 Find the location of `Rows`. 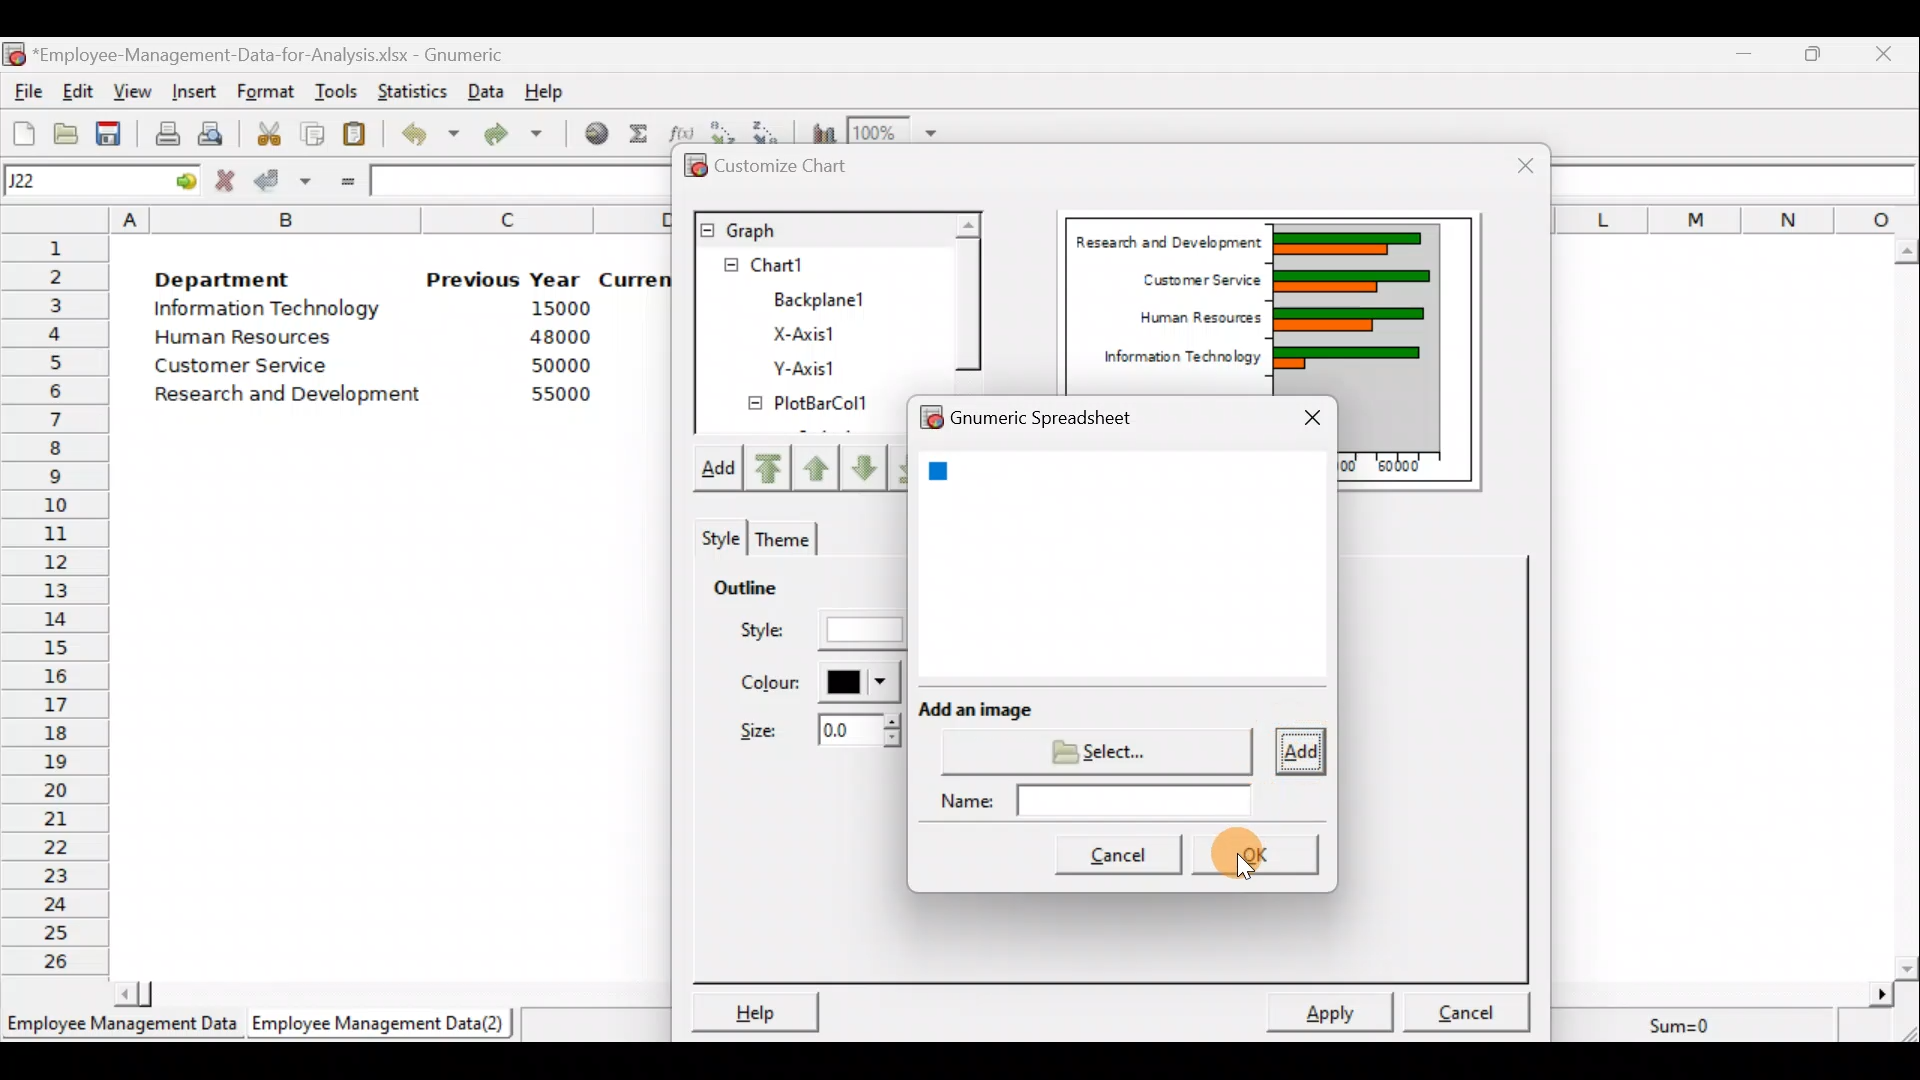

Rows is located at coordinates (56, 606).